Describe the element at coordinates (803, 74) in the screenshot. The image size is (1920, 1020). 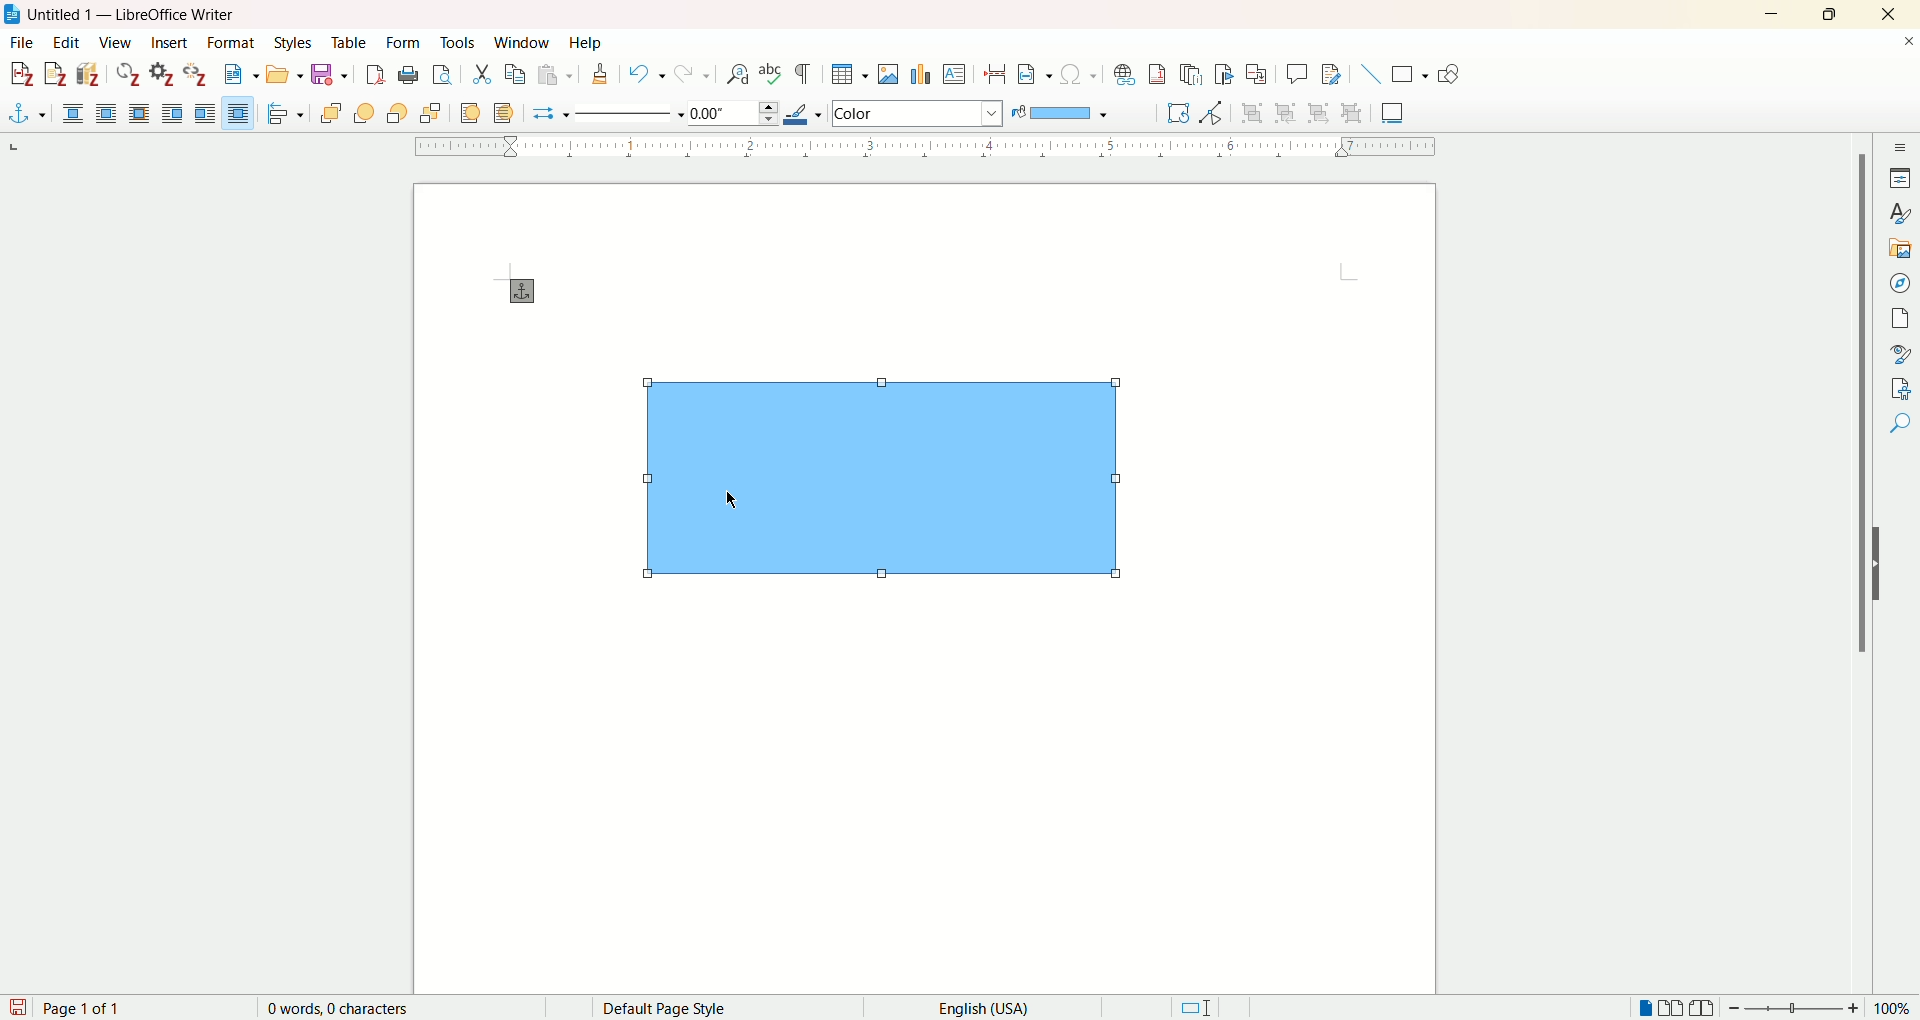
I see `toggle formatting` at that location.